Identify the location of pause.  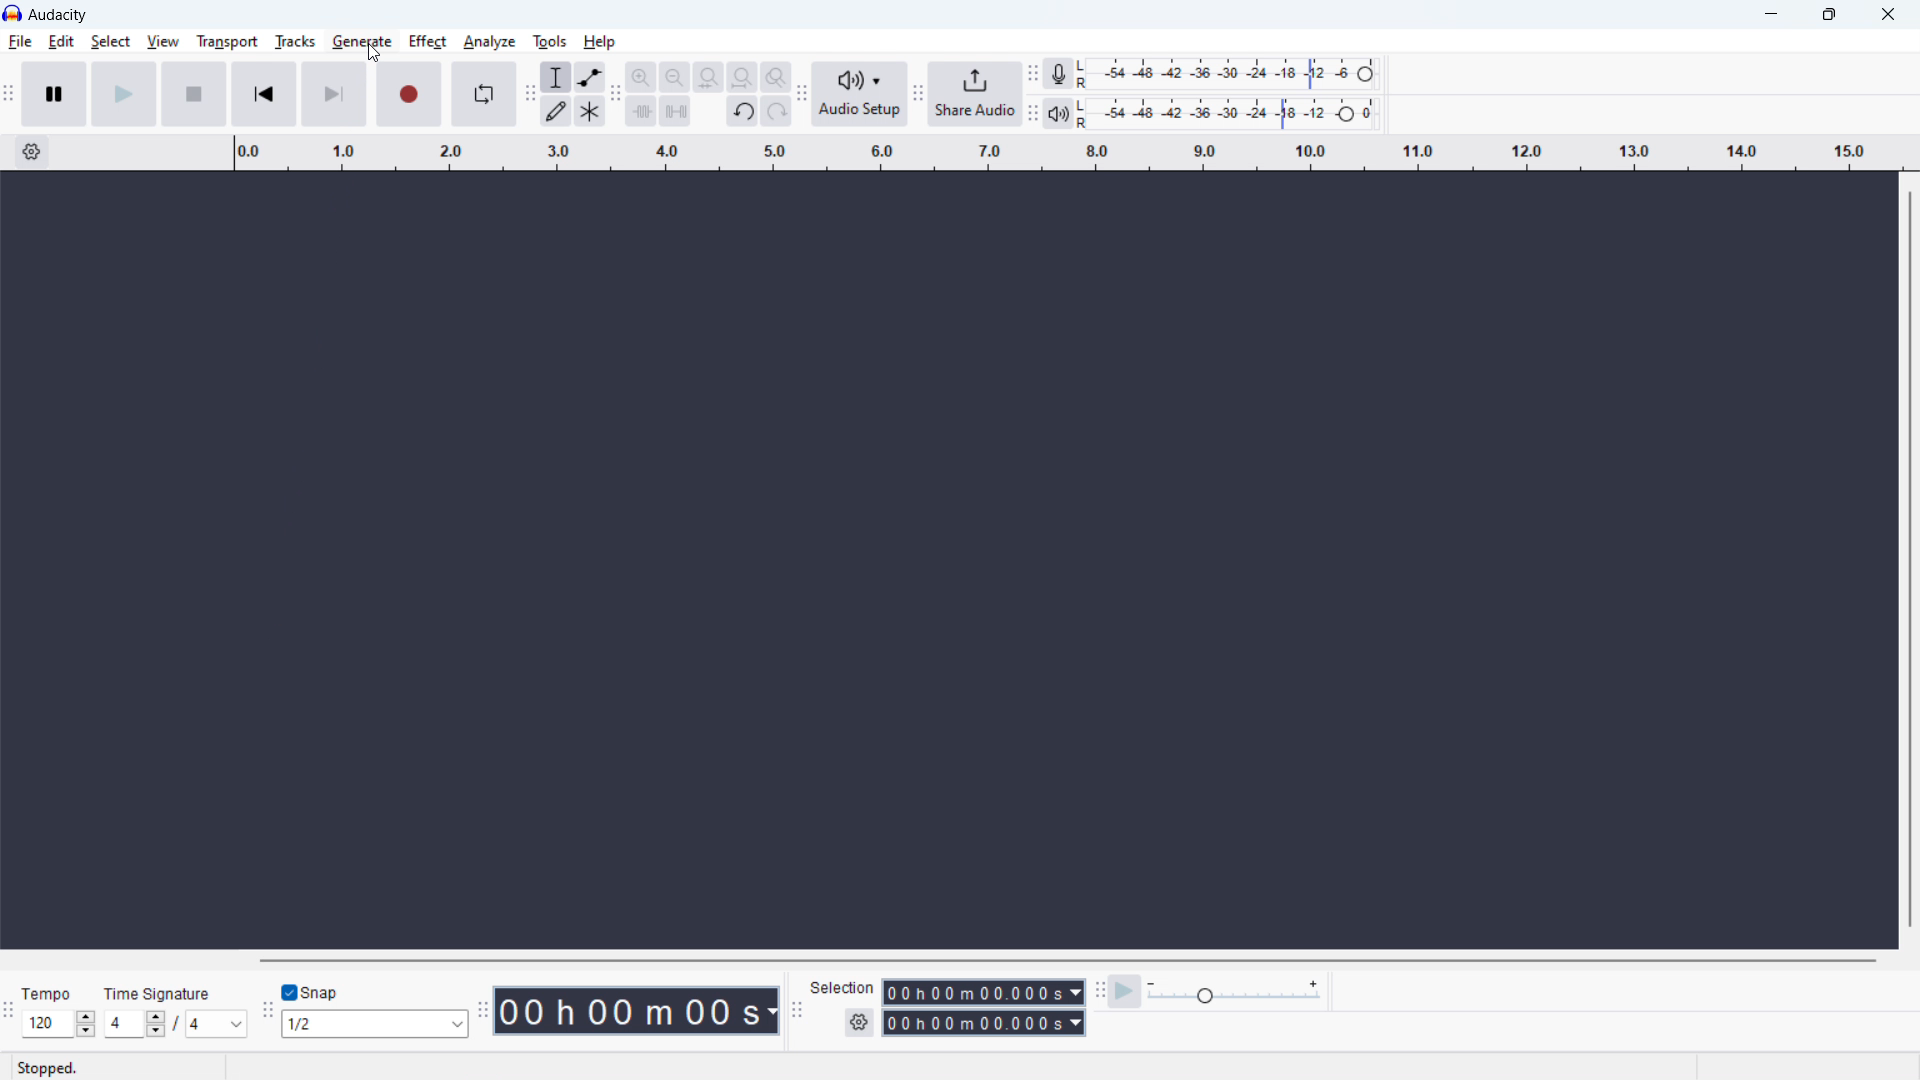
(54, 94).